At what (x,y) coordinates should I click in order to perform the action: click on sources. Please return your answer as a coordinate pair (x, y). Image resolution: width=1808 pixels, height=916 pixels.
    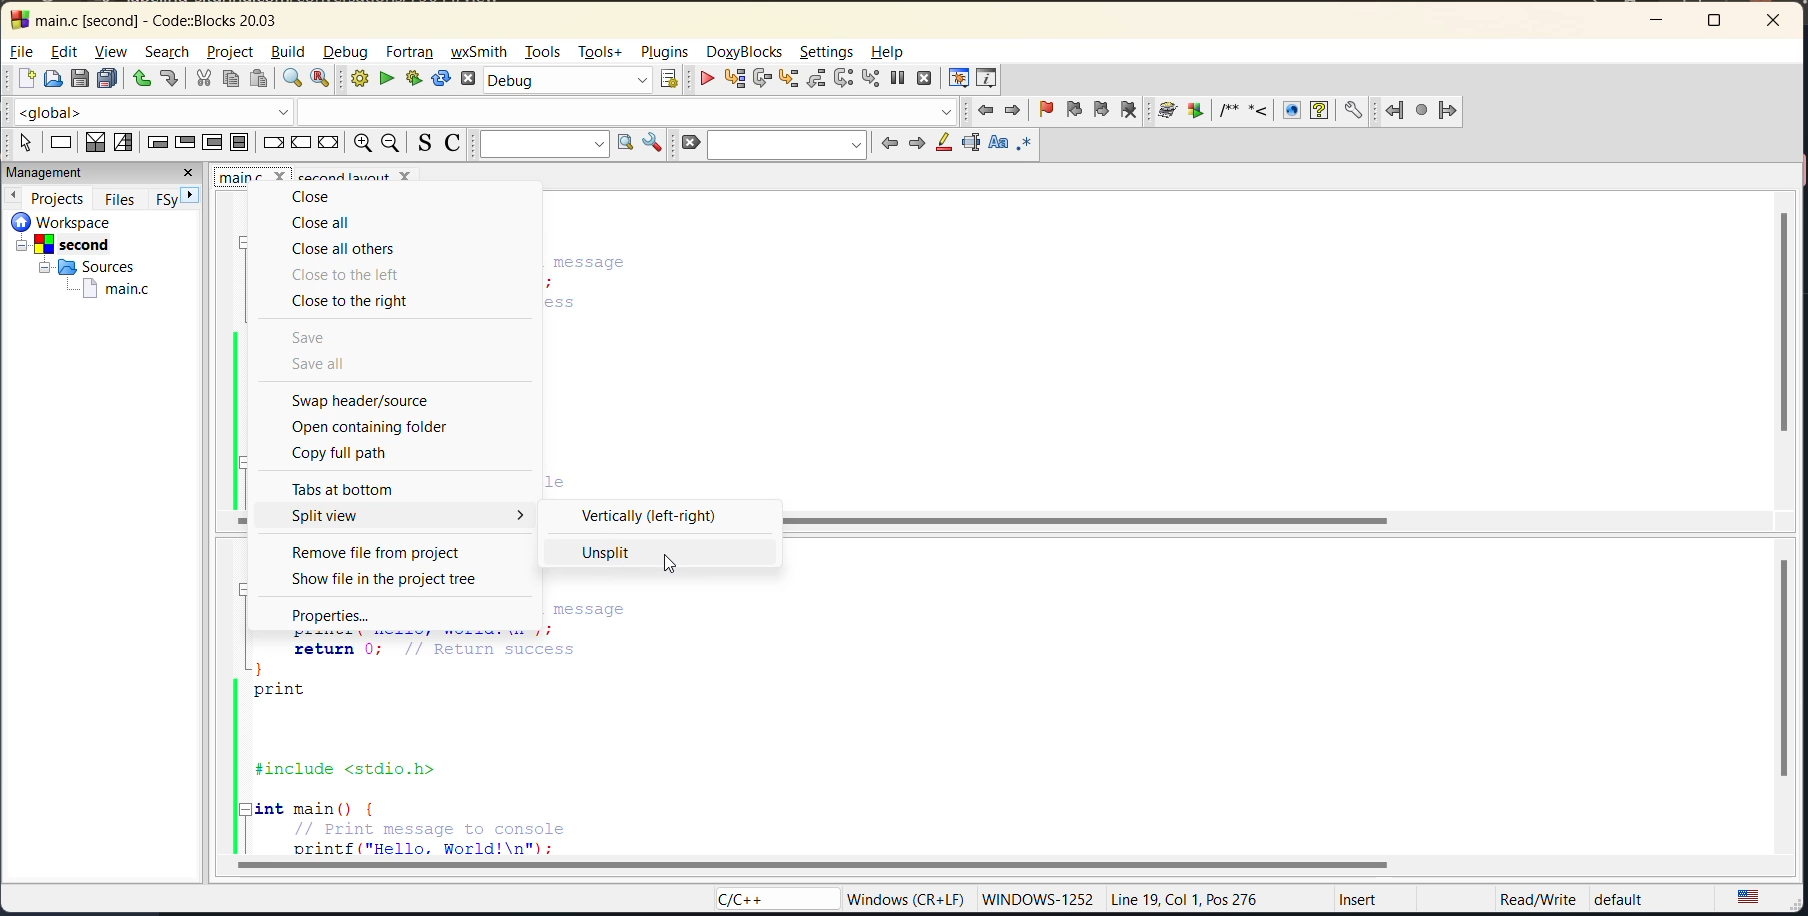
    Looking at the image, I should click on (89, 267).